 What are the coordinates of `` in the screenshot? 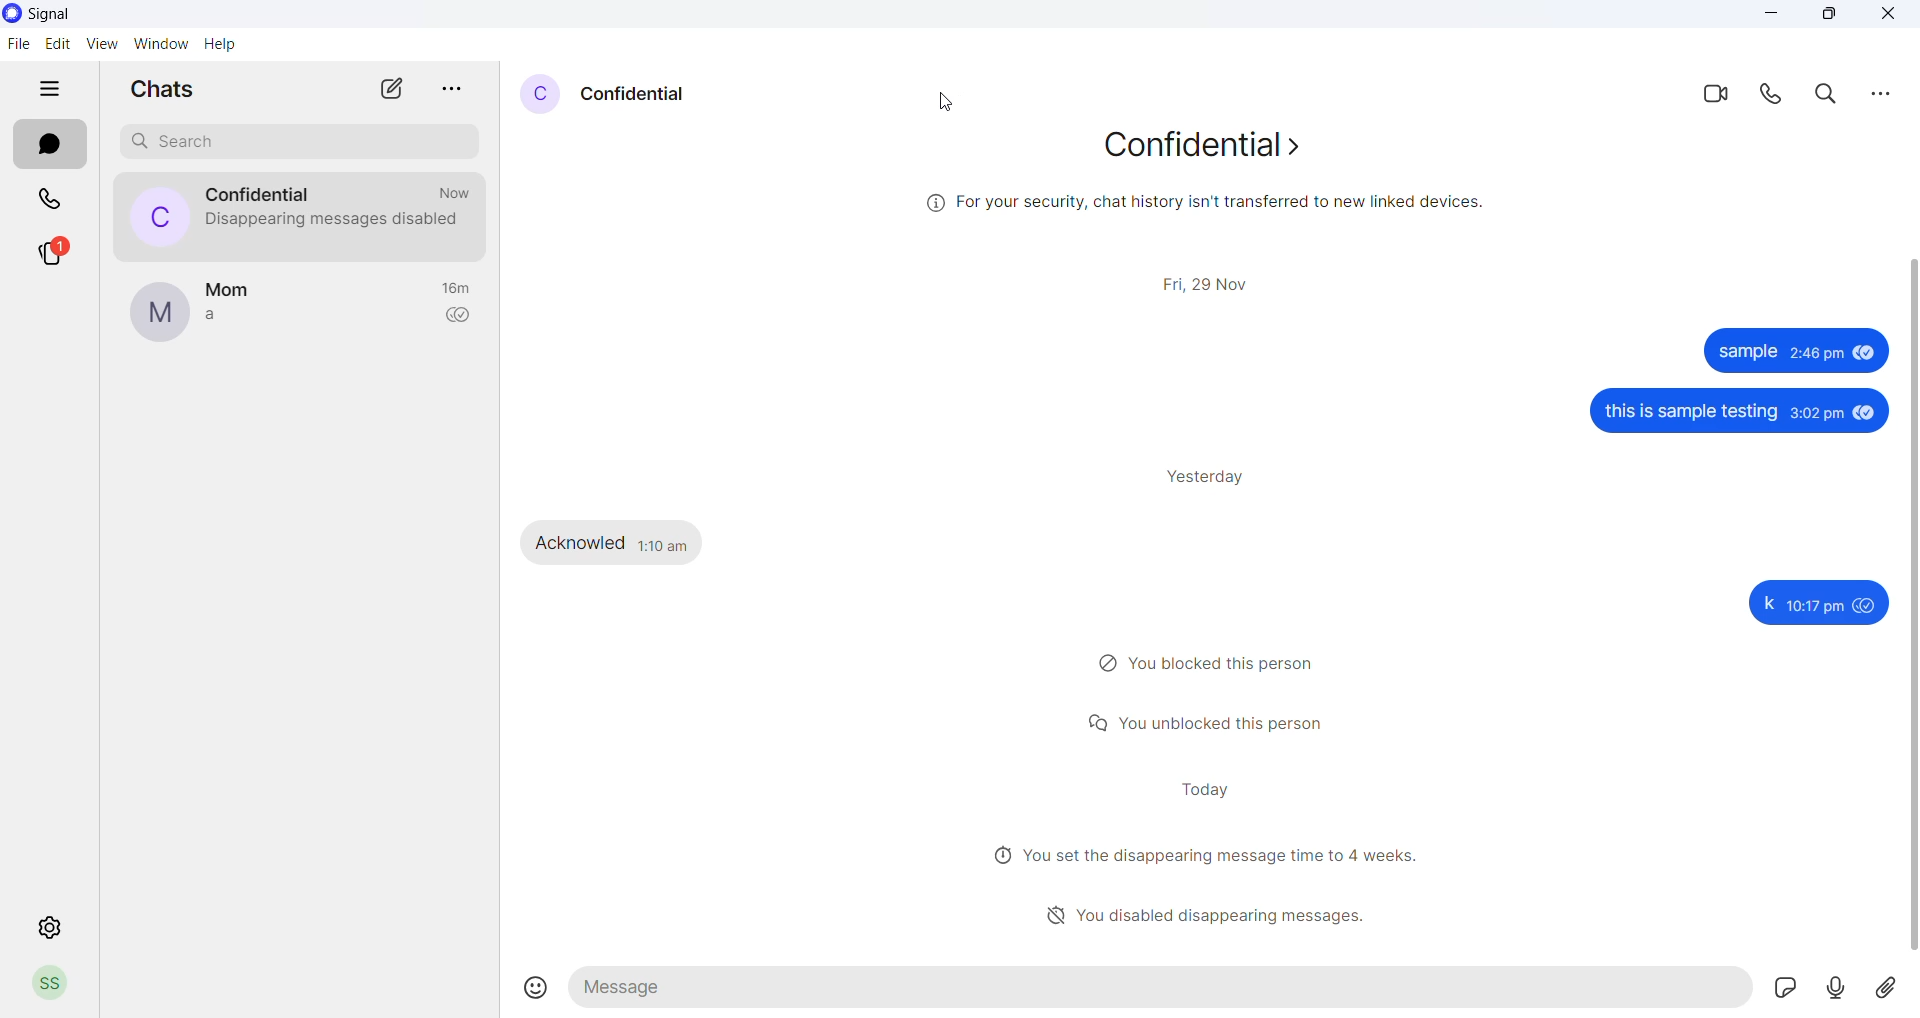 It's located at (1838, 990).